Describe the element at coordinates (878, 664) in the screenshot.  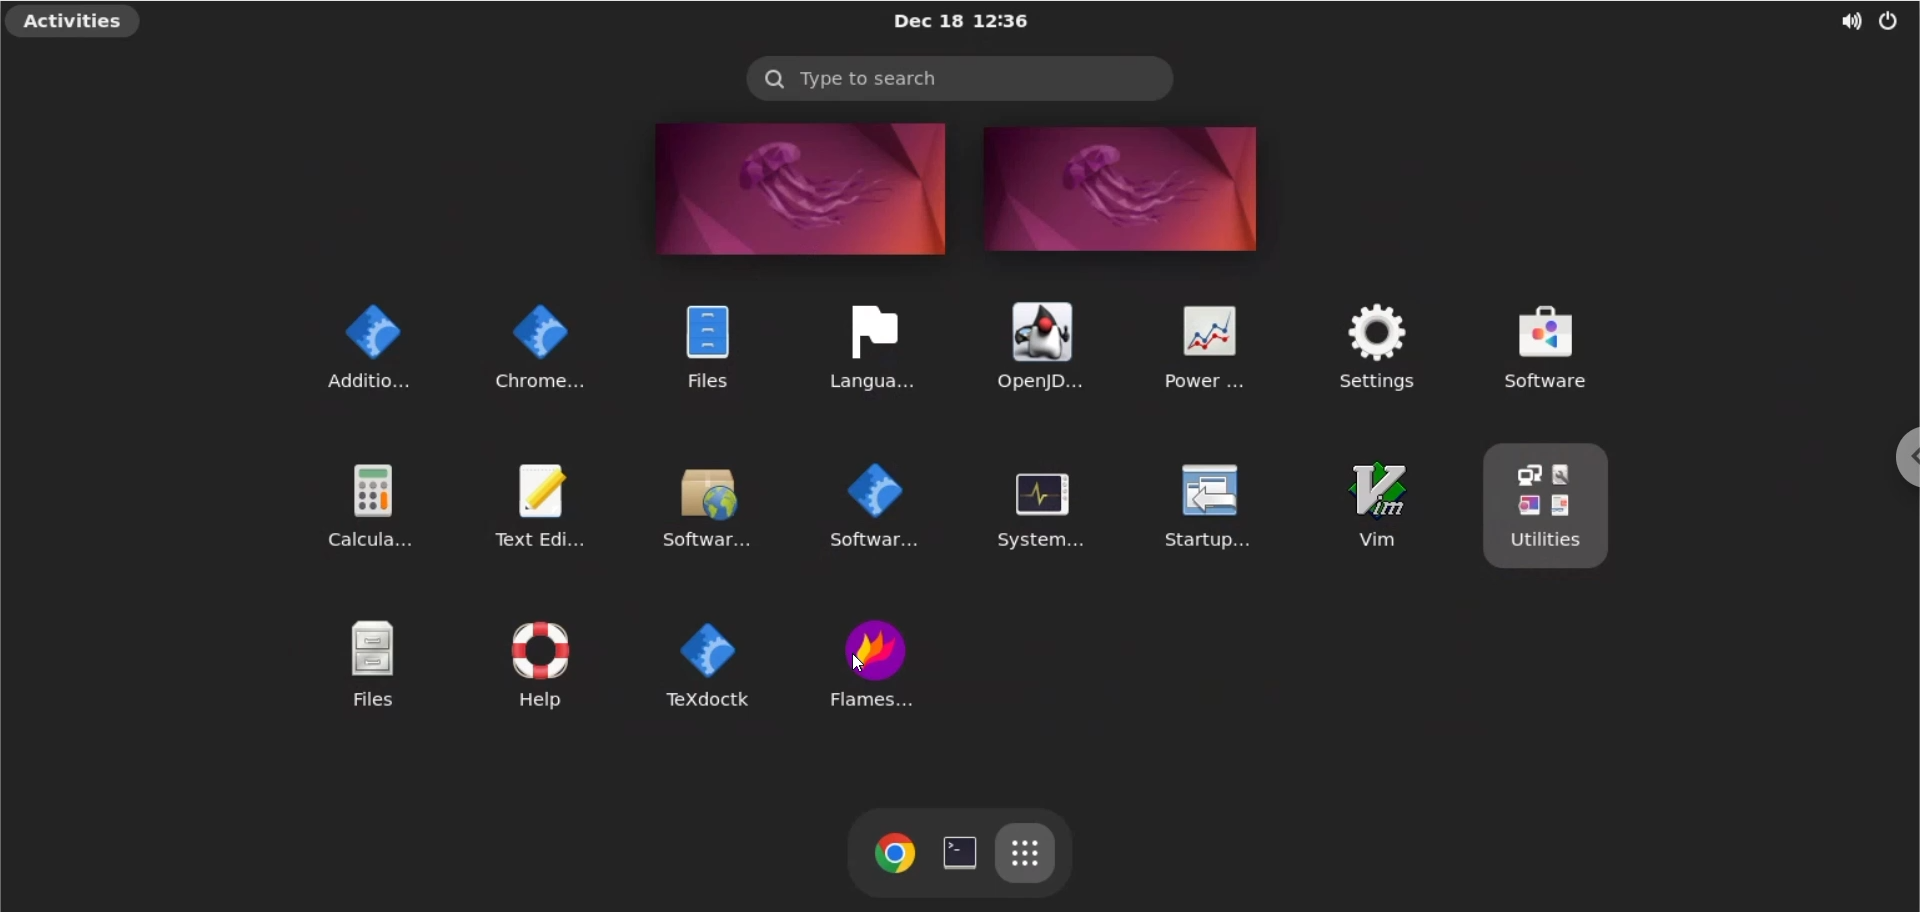
I see `flameshot` at that location.